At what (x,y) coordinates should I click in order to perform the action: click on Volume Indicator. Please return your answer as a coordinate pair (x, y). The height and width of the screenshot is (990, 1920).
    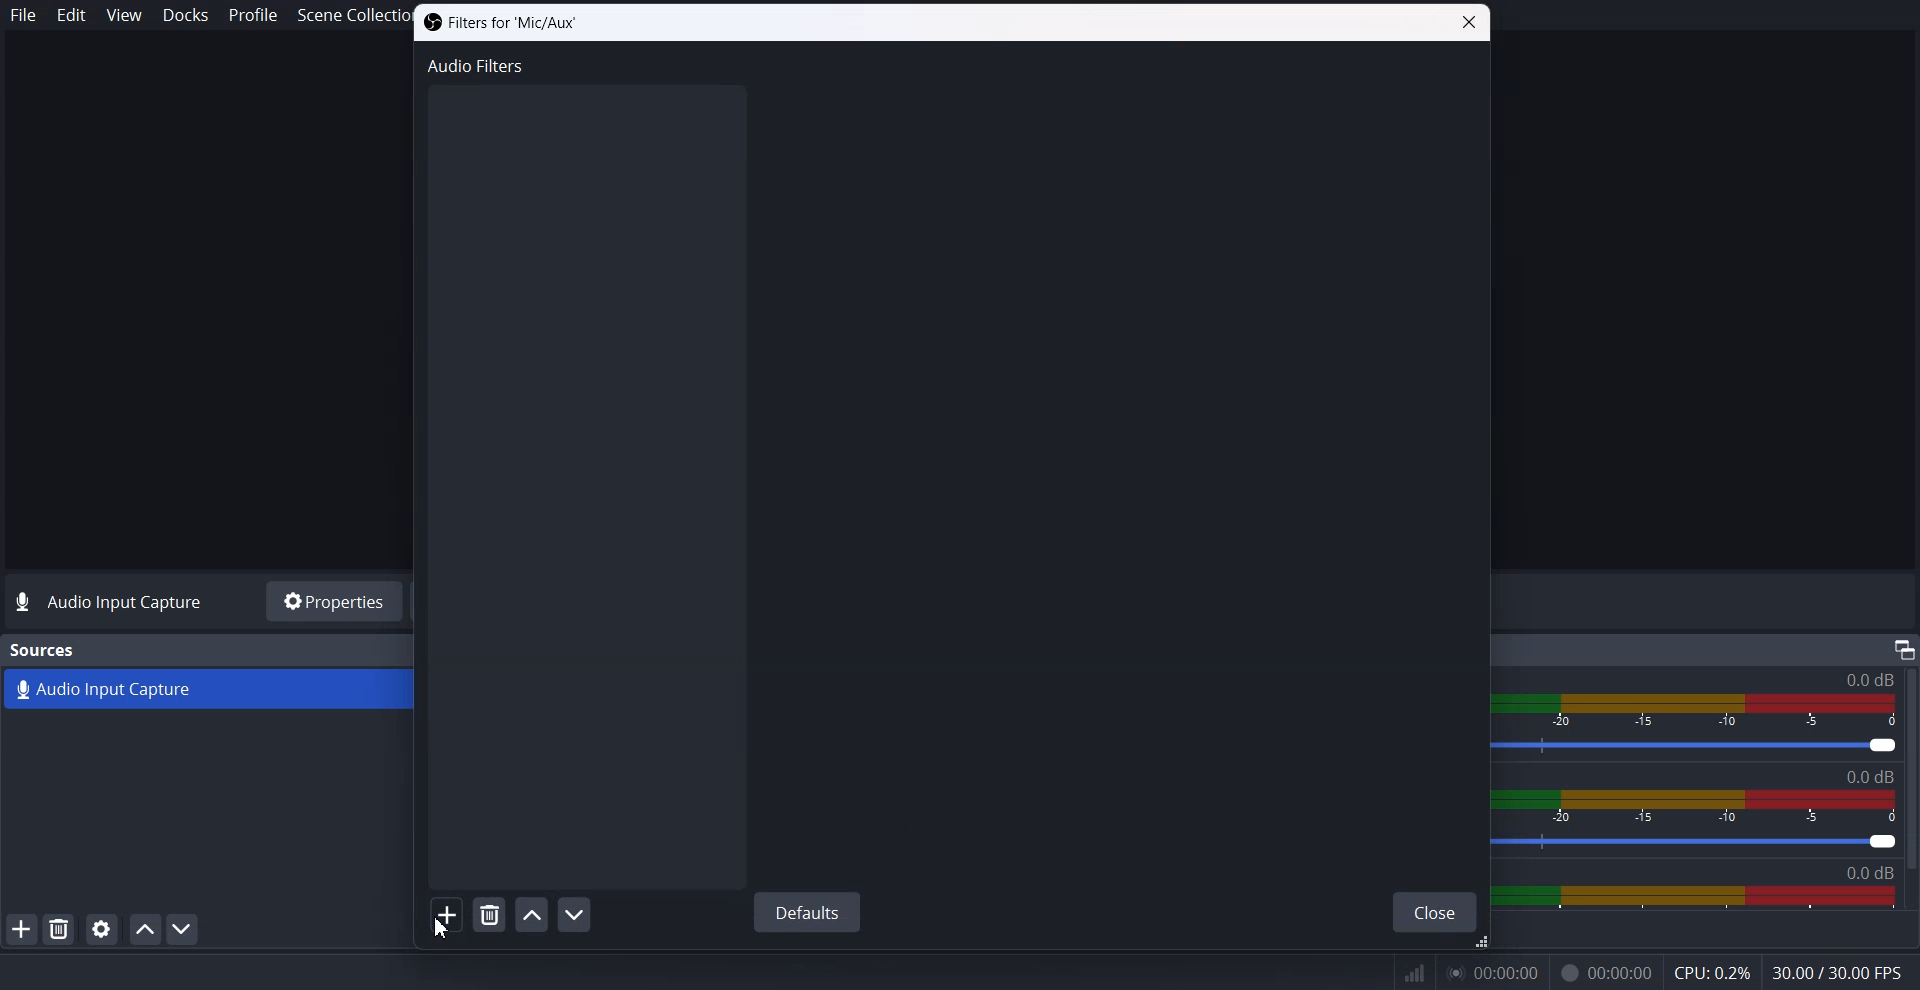
    Looking at the image, I should click on (1711, 808).